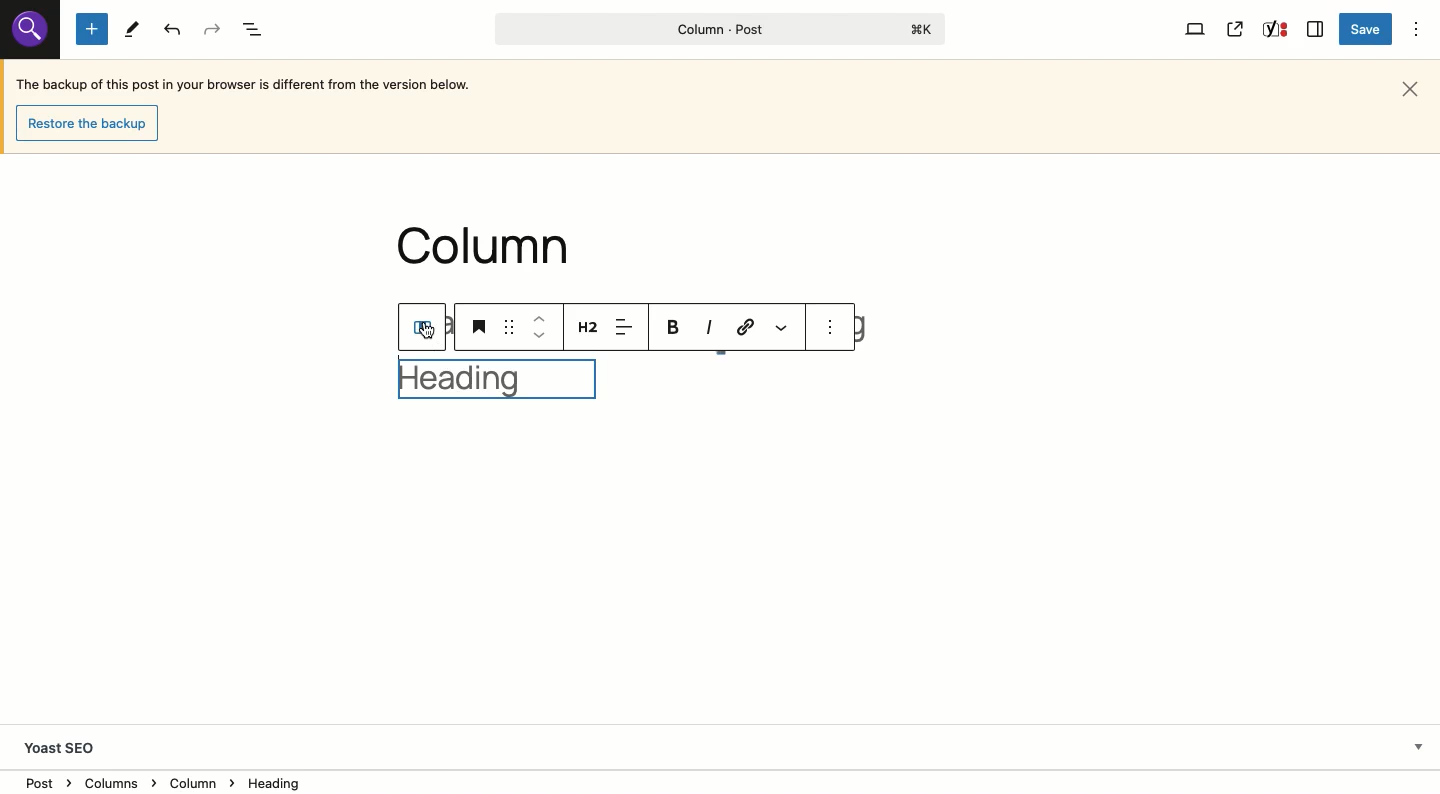 The width and height of the screenshot is (1440, 794). Describe the element at coordinates (92, 30) in the screenshot. I see `Add new block` at that location.